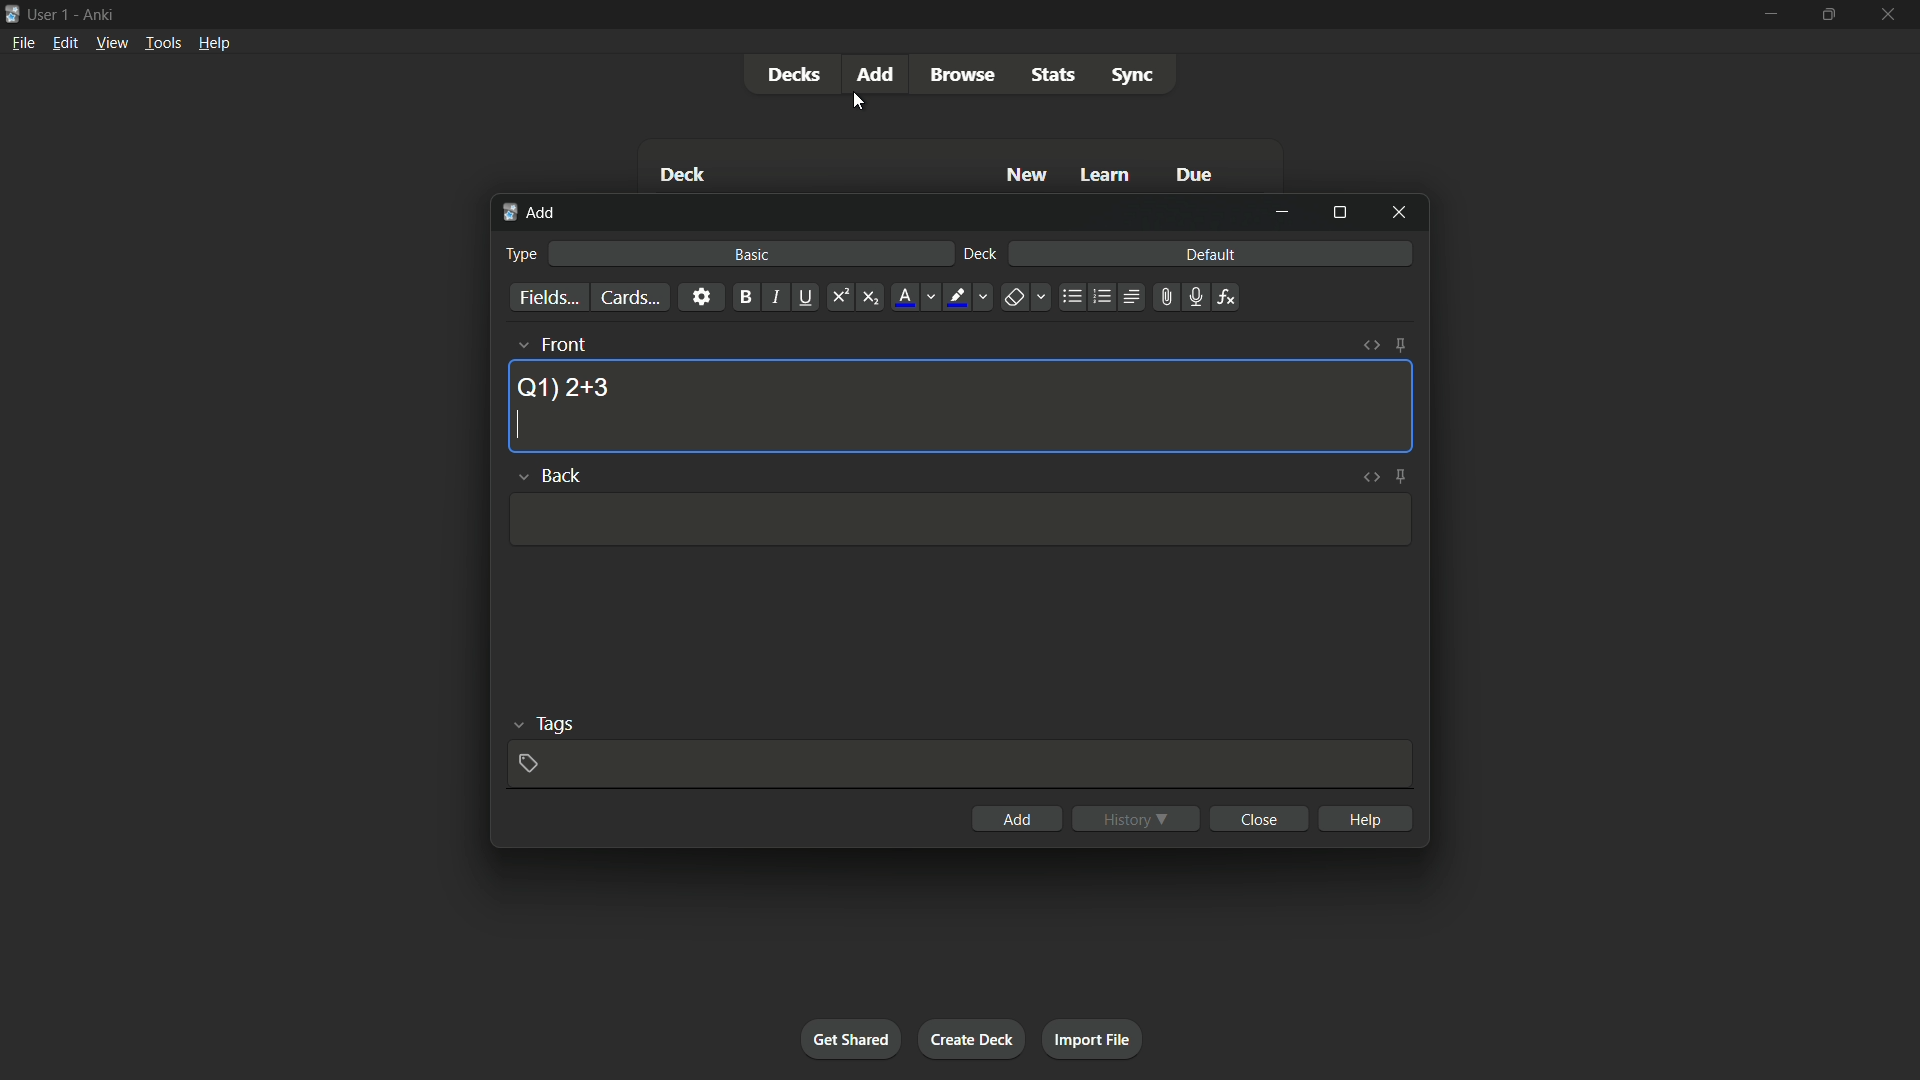 The image size is (1920, 1080). What do you see at coordinates (512, 426) in the screenshot?
I see `cursor` at bounding box center [512, 426].